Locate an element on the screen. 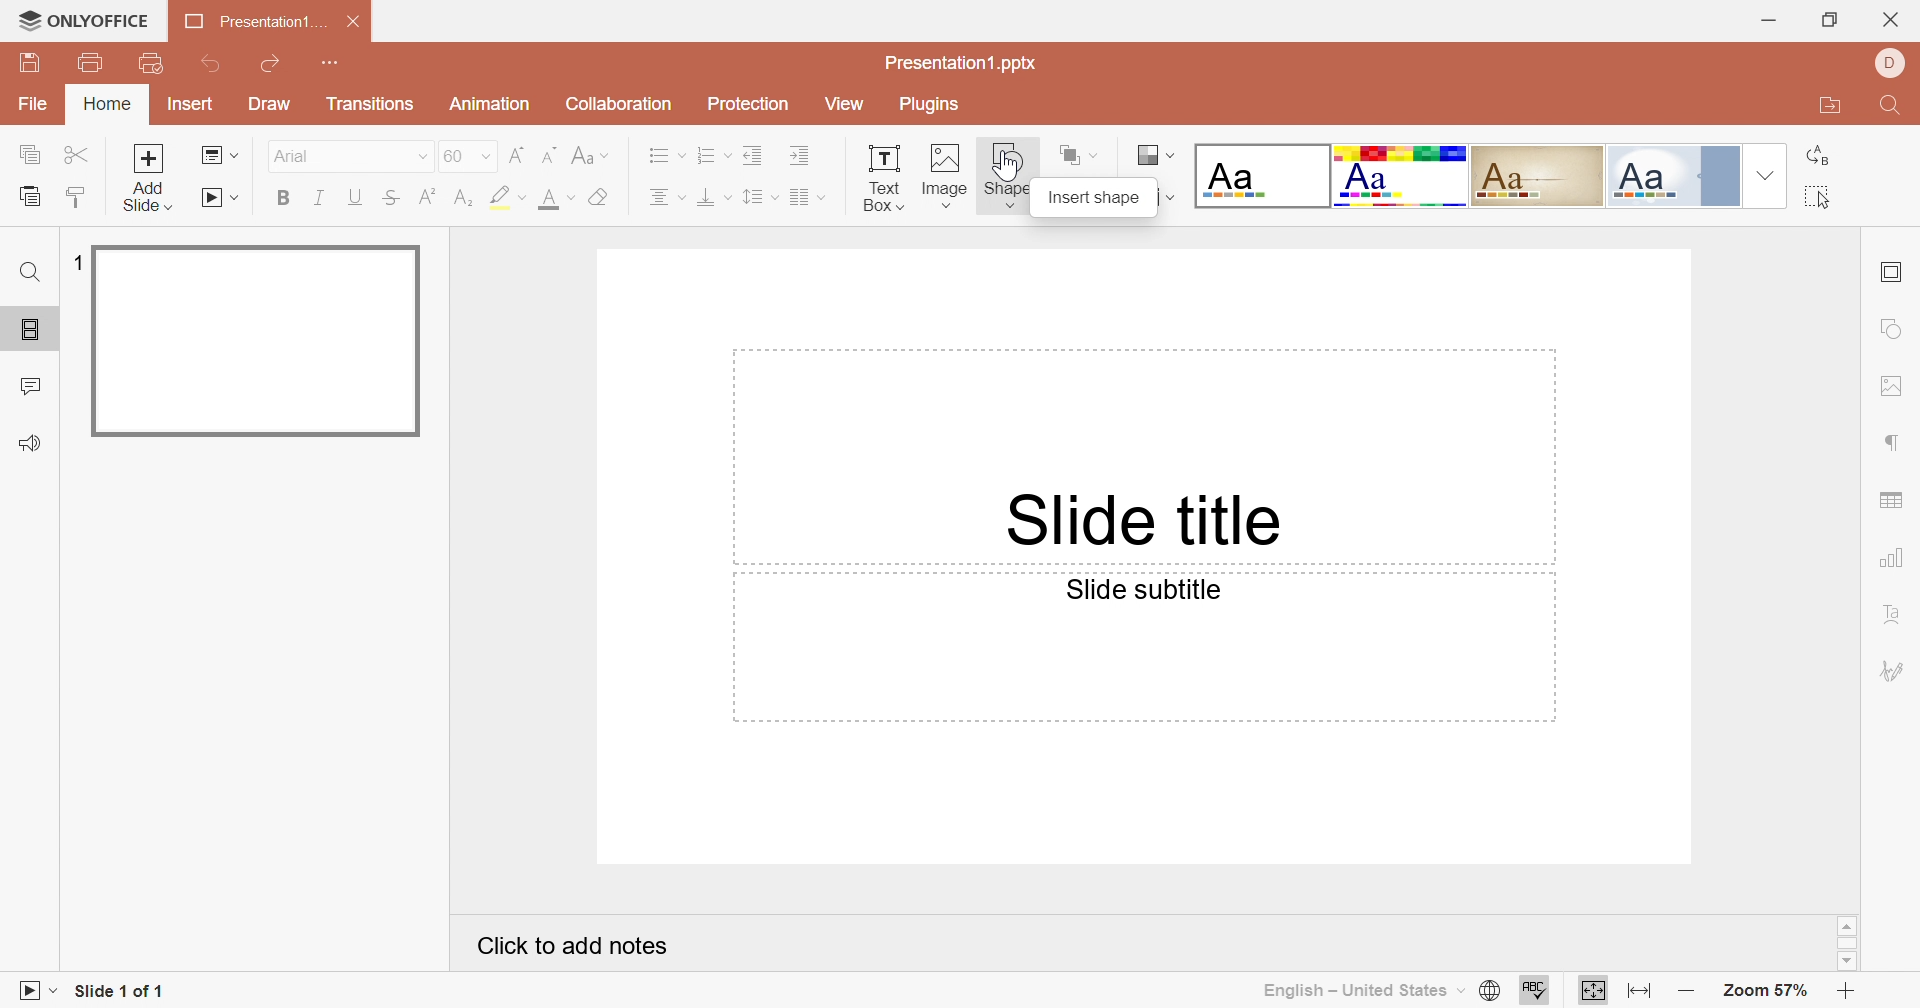  English - United States is located at coordinates (1356, 993).